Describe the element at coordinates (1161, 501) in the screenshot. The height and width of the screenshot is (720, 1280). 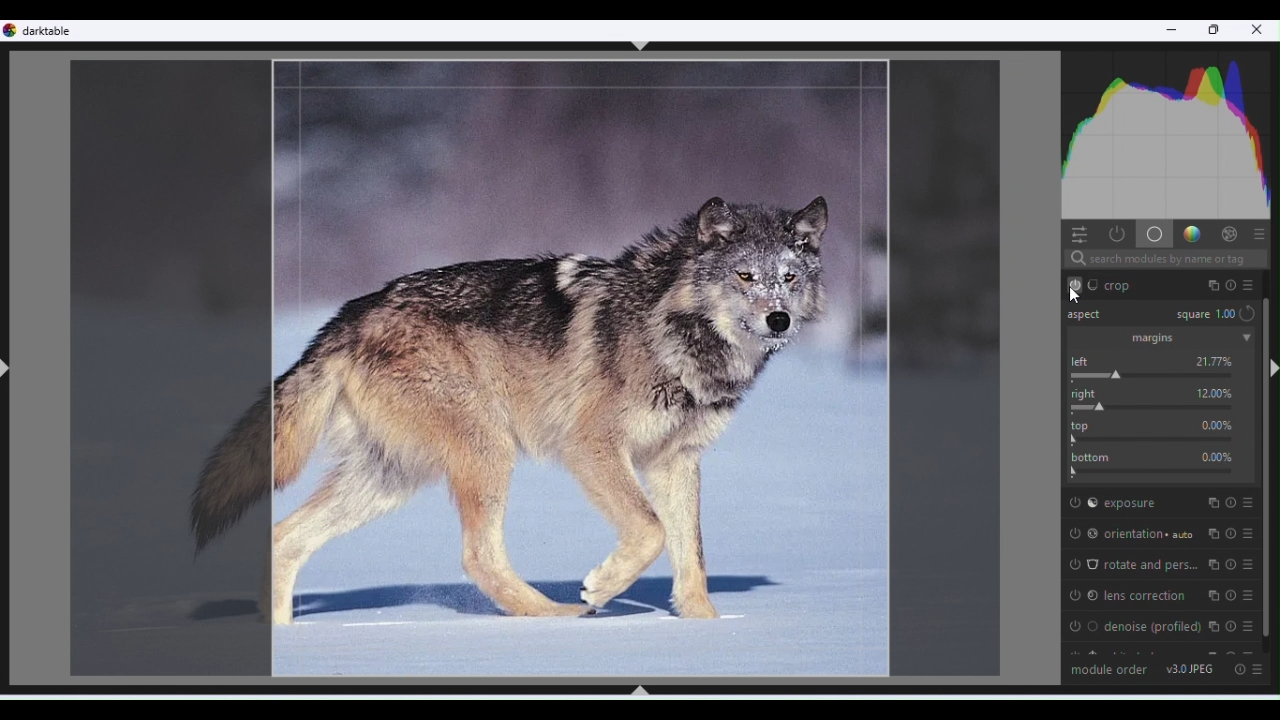
I see `Exposure` at that location.